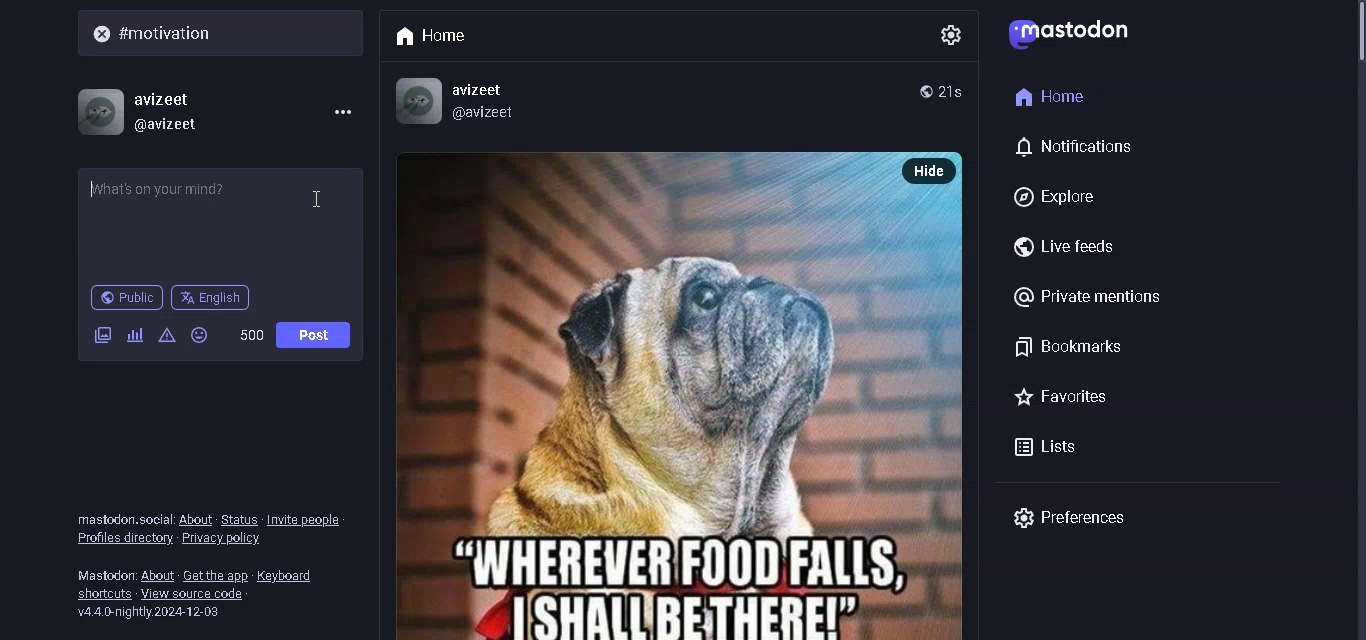 The width and height of the screenshot is (1366, 640). I want to click on avizeet, so click(482, 89).